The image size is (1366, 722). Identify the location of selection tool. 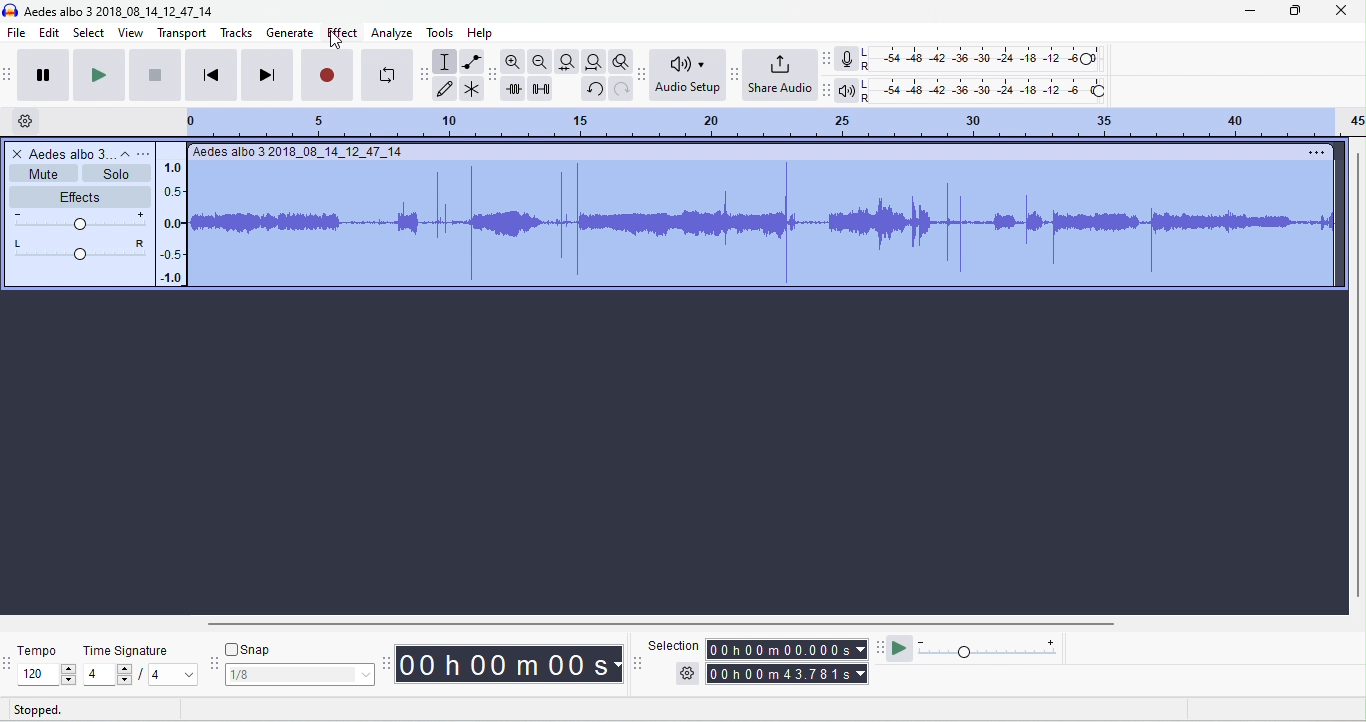
(445, 63).